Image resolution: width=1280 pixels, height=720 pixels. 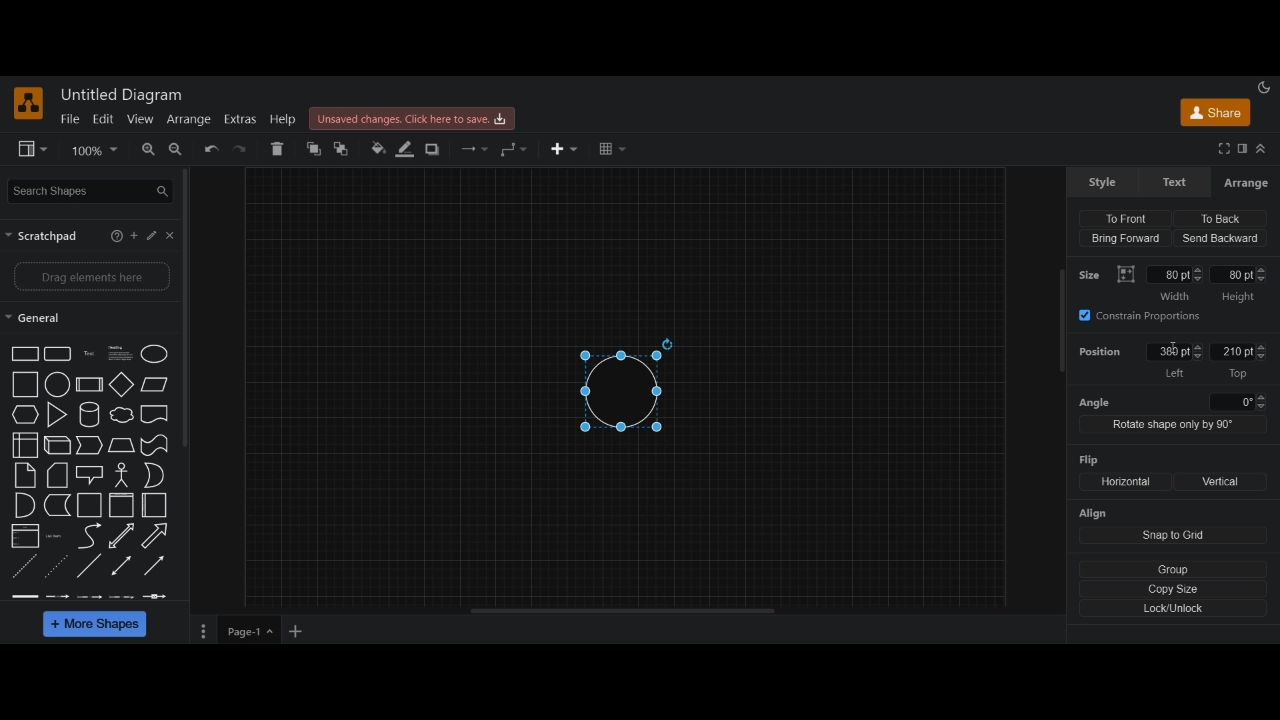 I want to click on arrange, so click(x=188, y=119).